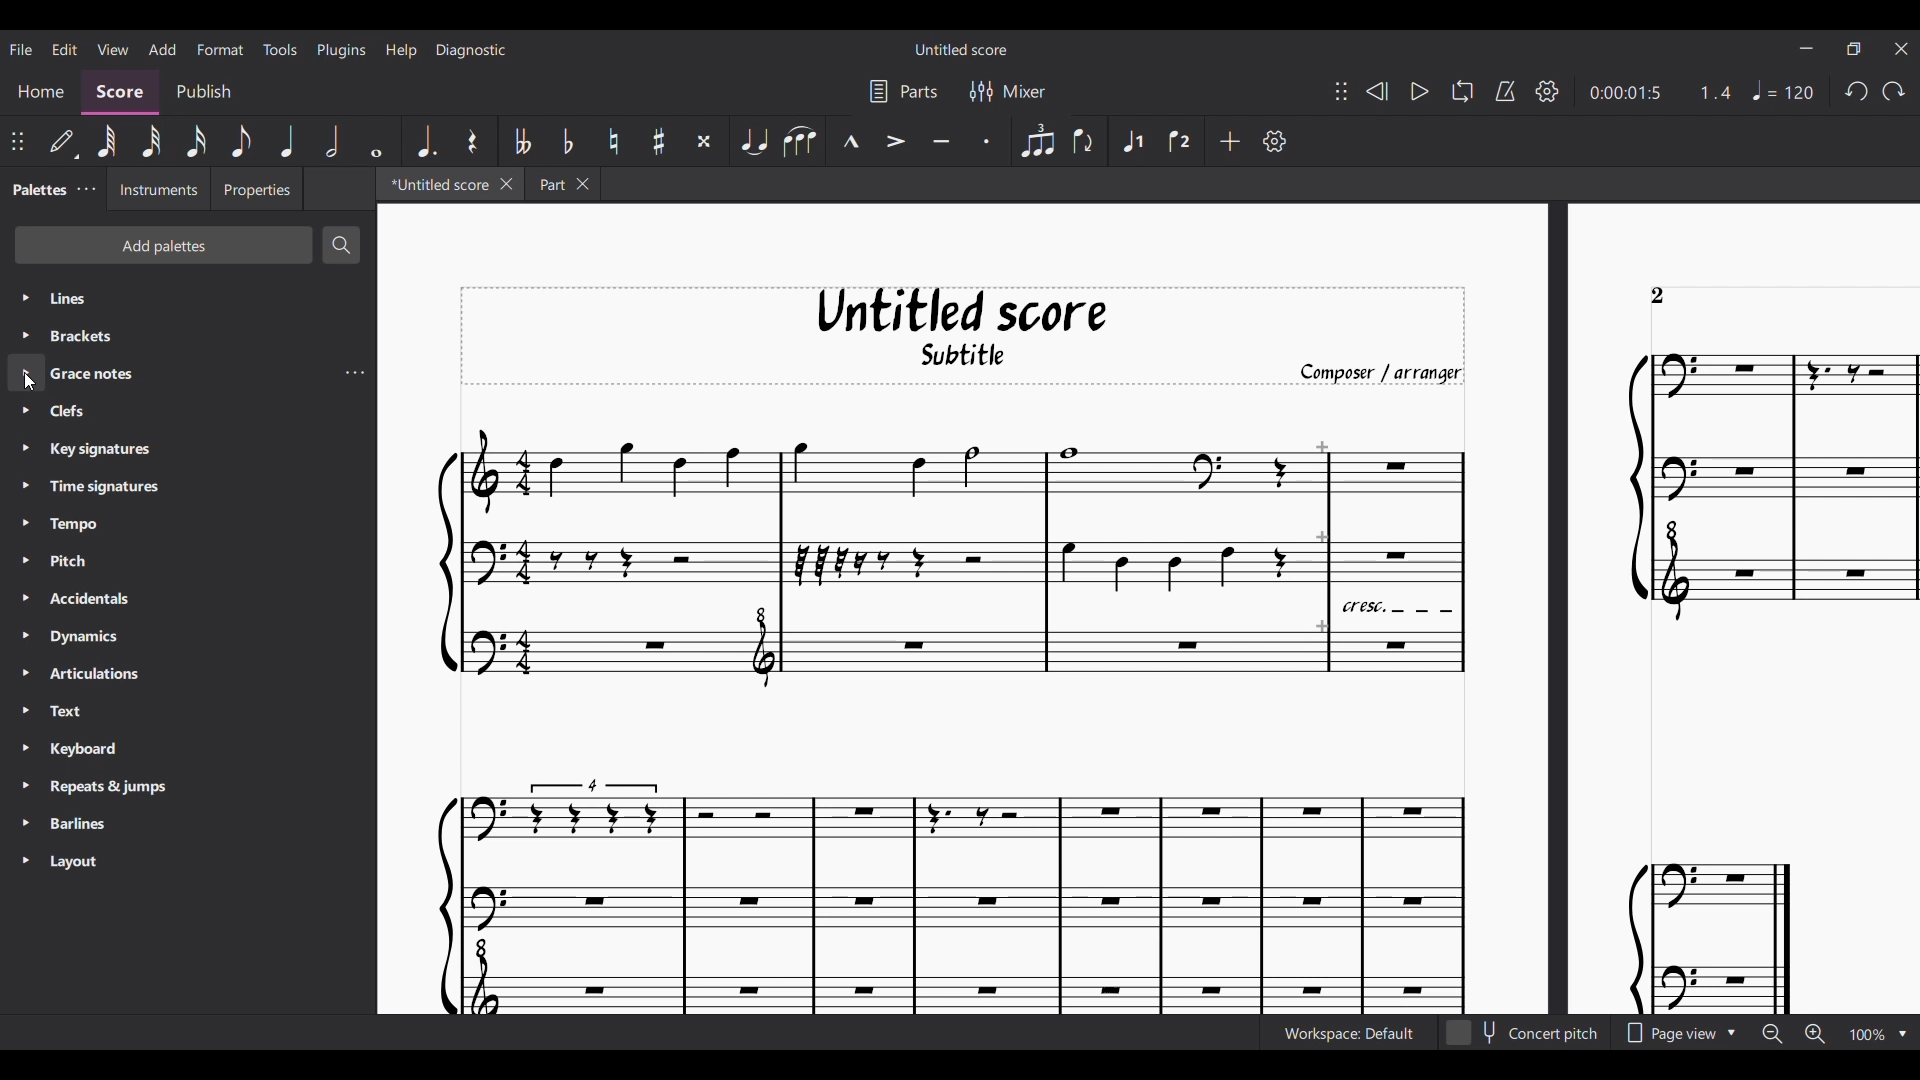  What do you see at coordinates (1856, 92) in the screenshot?
I see `Undo` at bounding box center [1856, 92].